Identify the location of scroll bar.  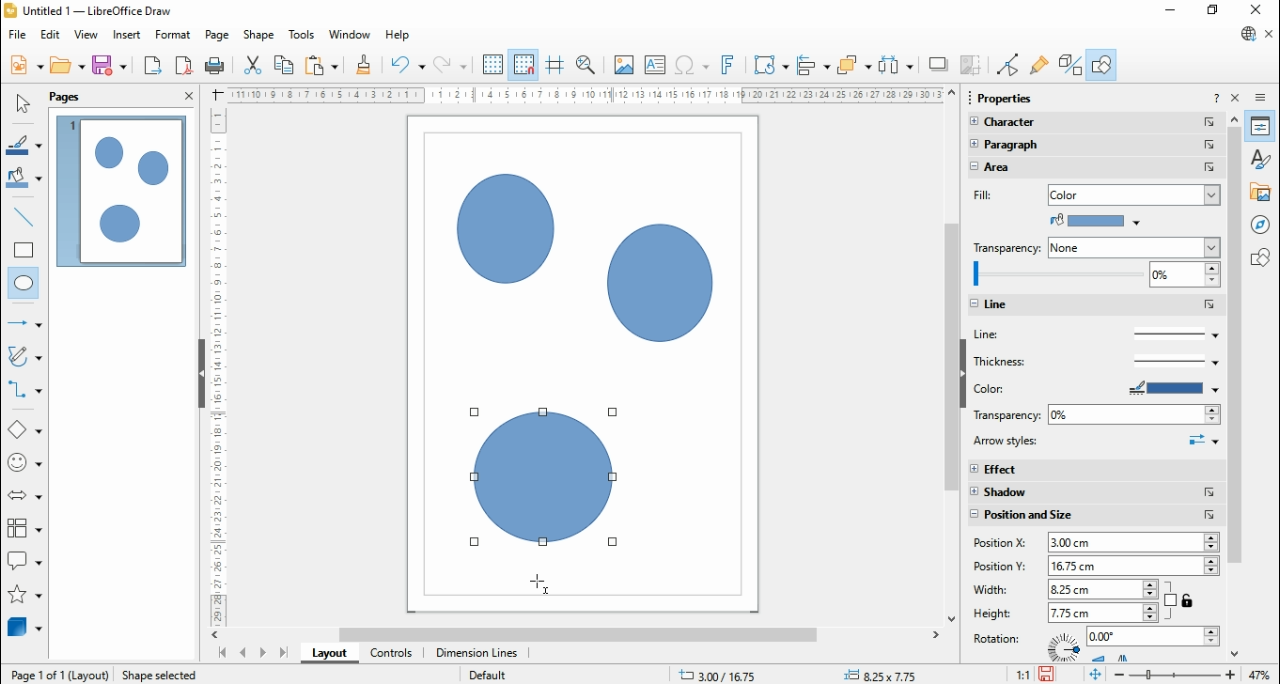
(952, 355).